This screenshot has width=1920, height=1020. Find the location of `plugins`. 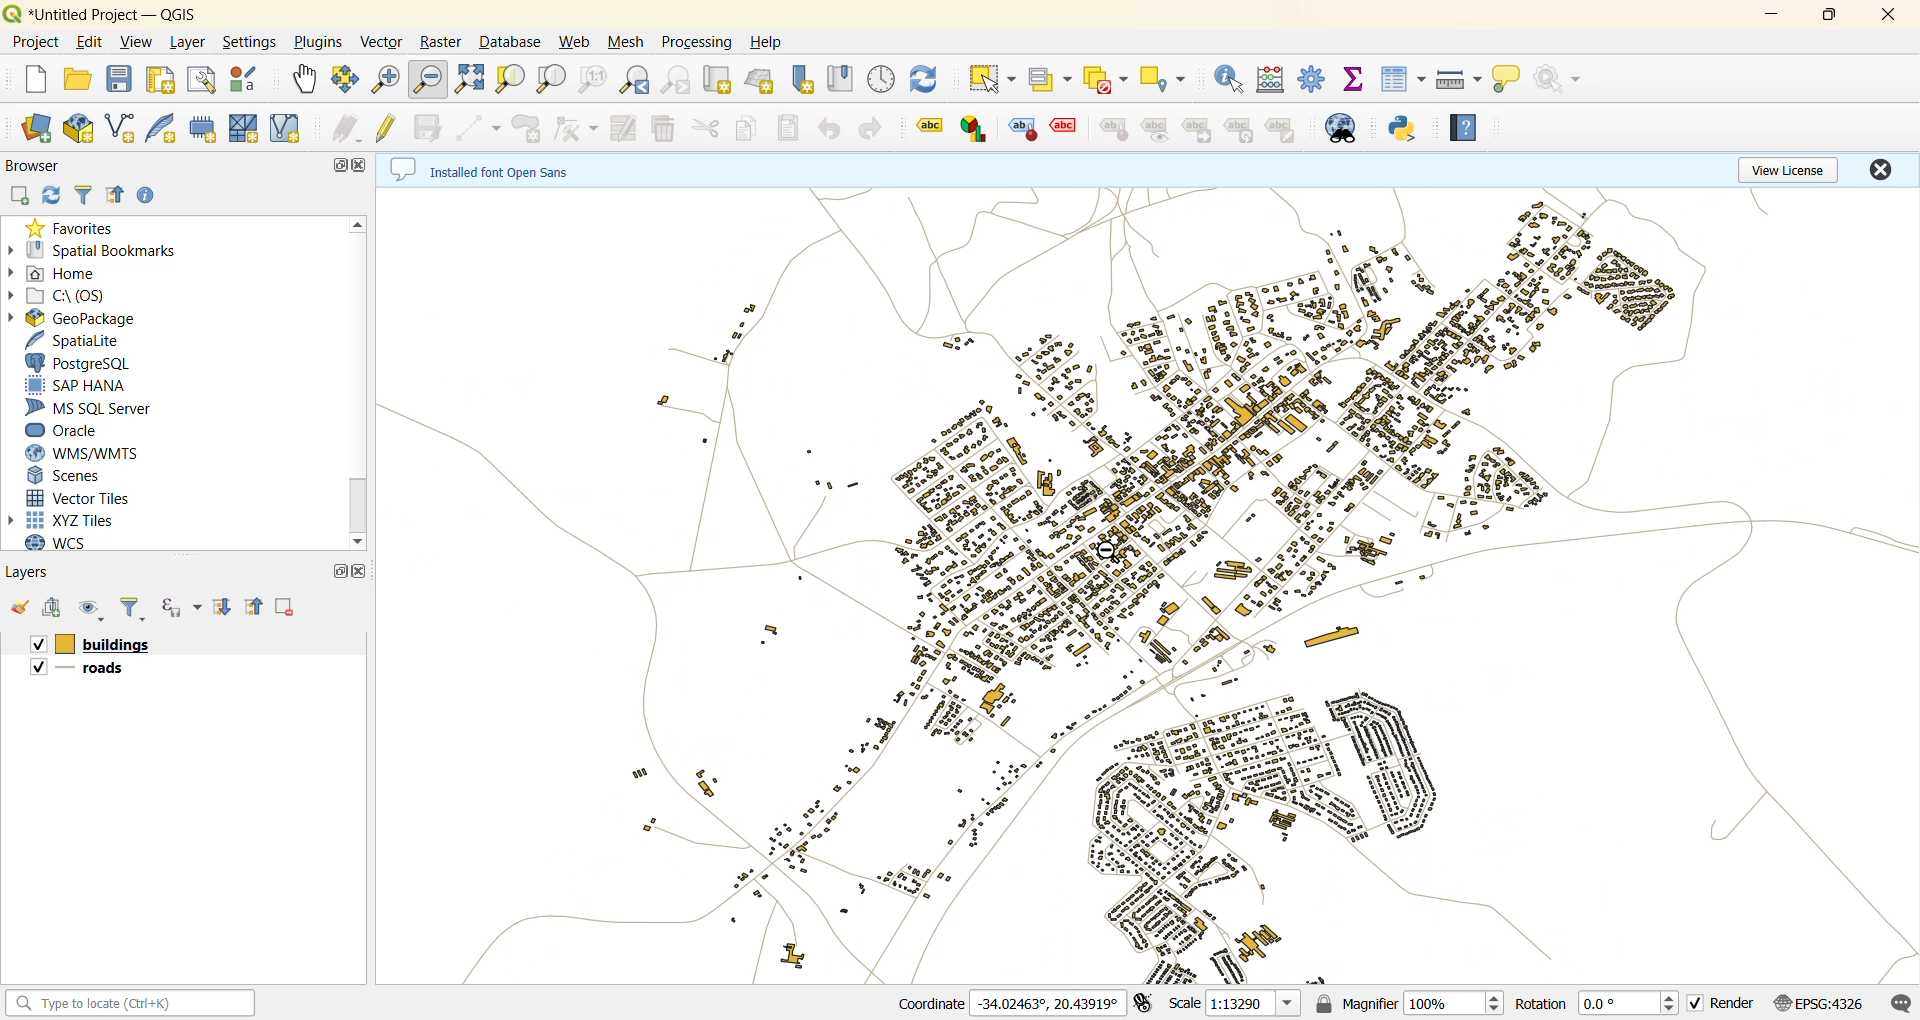

plugins is located at coordinates (323, 44).